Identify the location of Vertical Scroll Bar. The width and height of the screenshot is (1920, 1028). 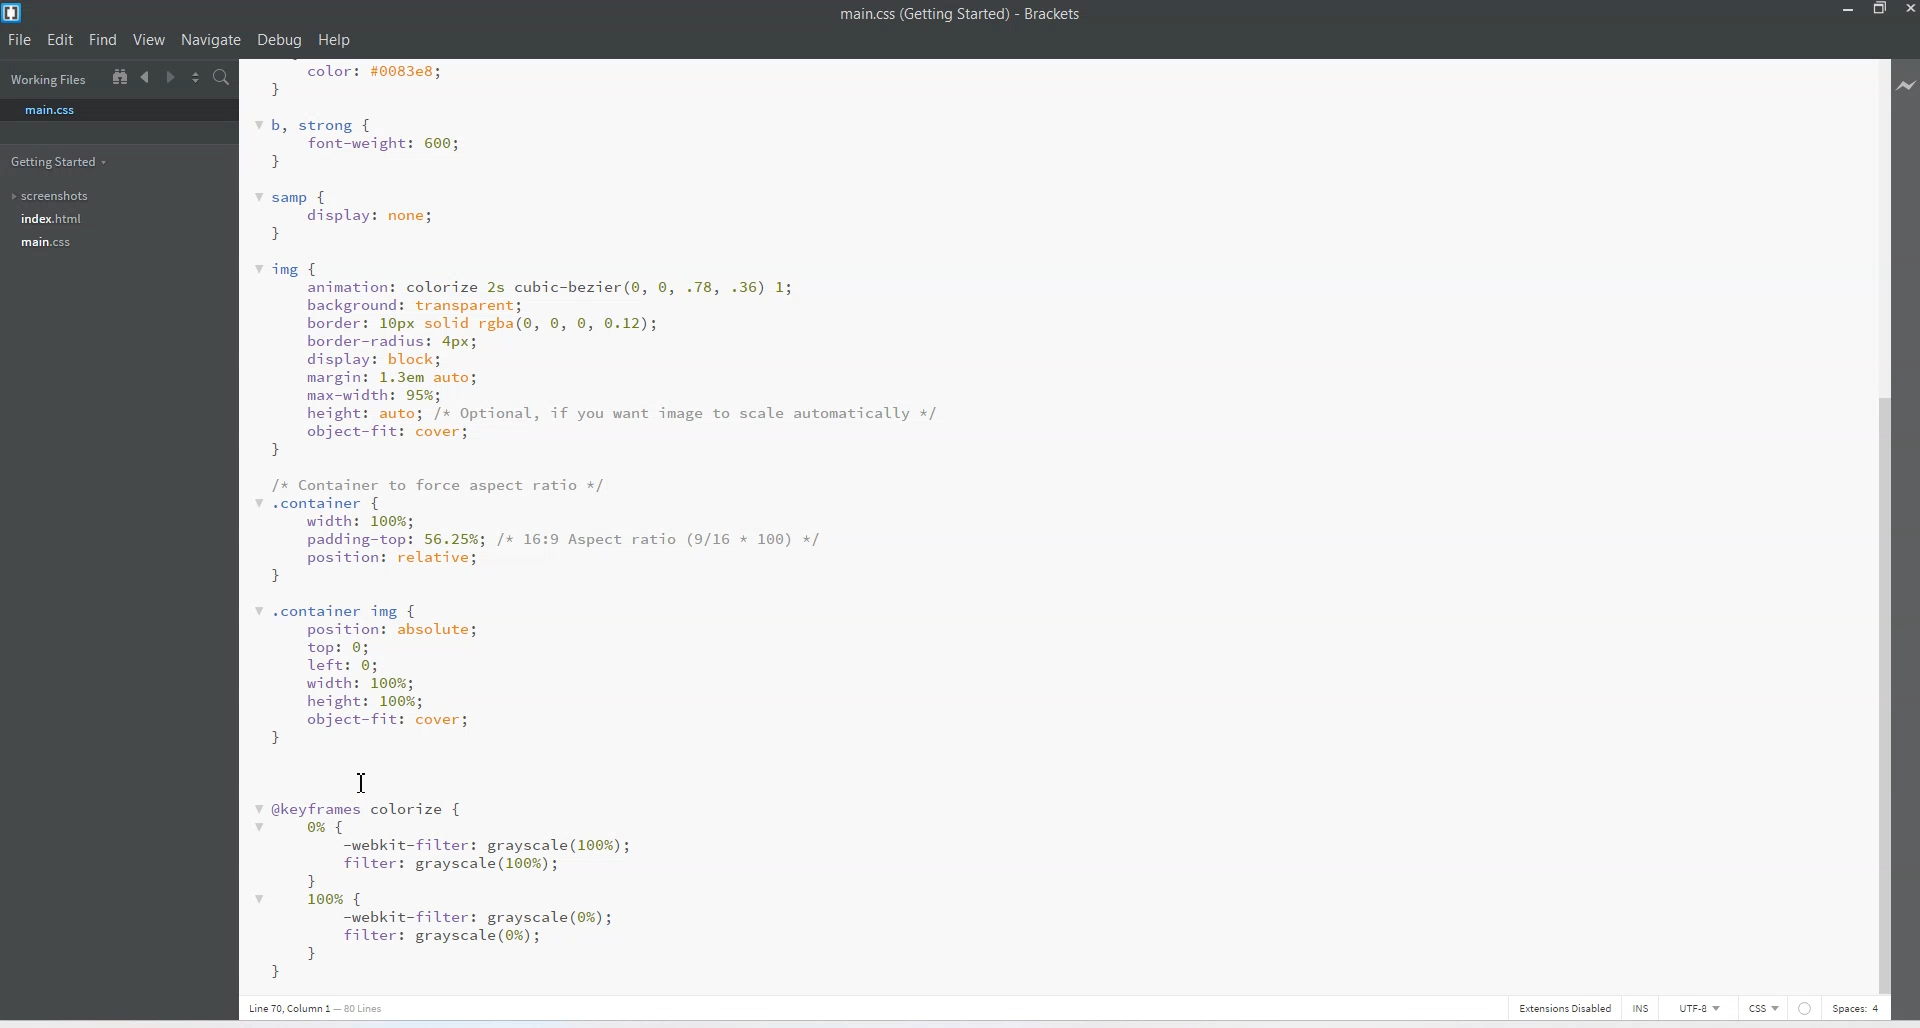
(1879, 523).